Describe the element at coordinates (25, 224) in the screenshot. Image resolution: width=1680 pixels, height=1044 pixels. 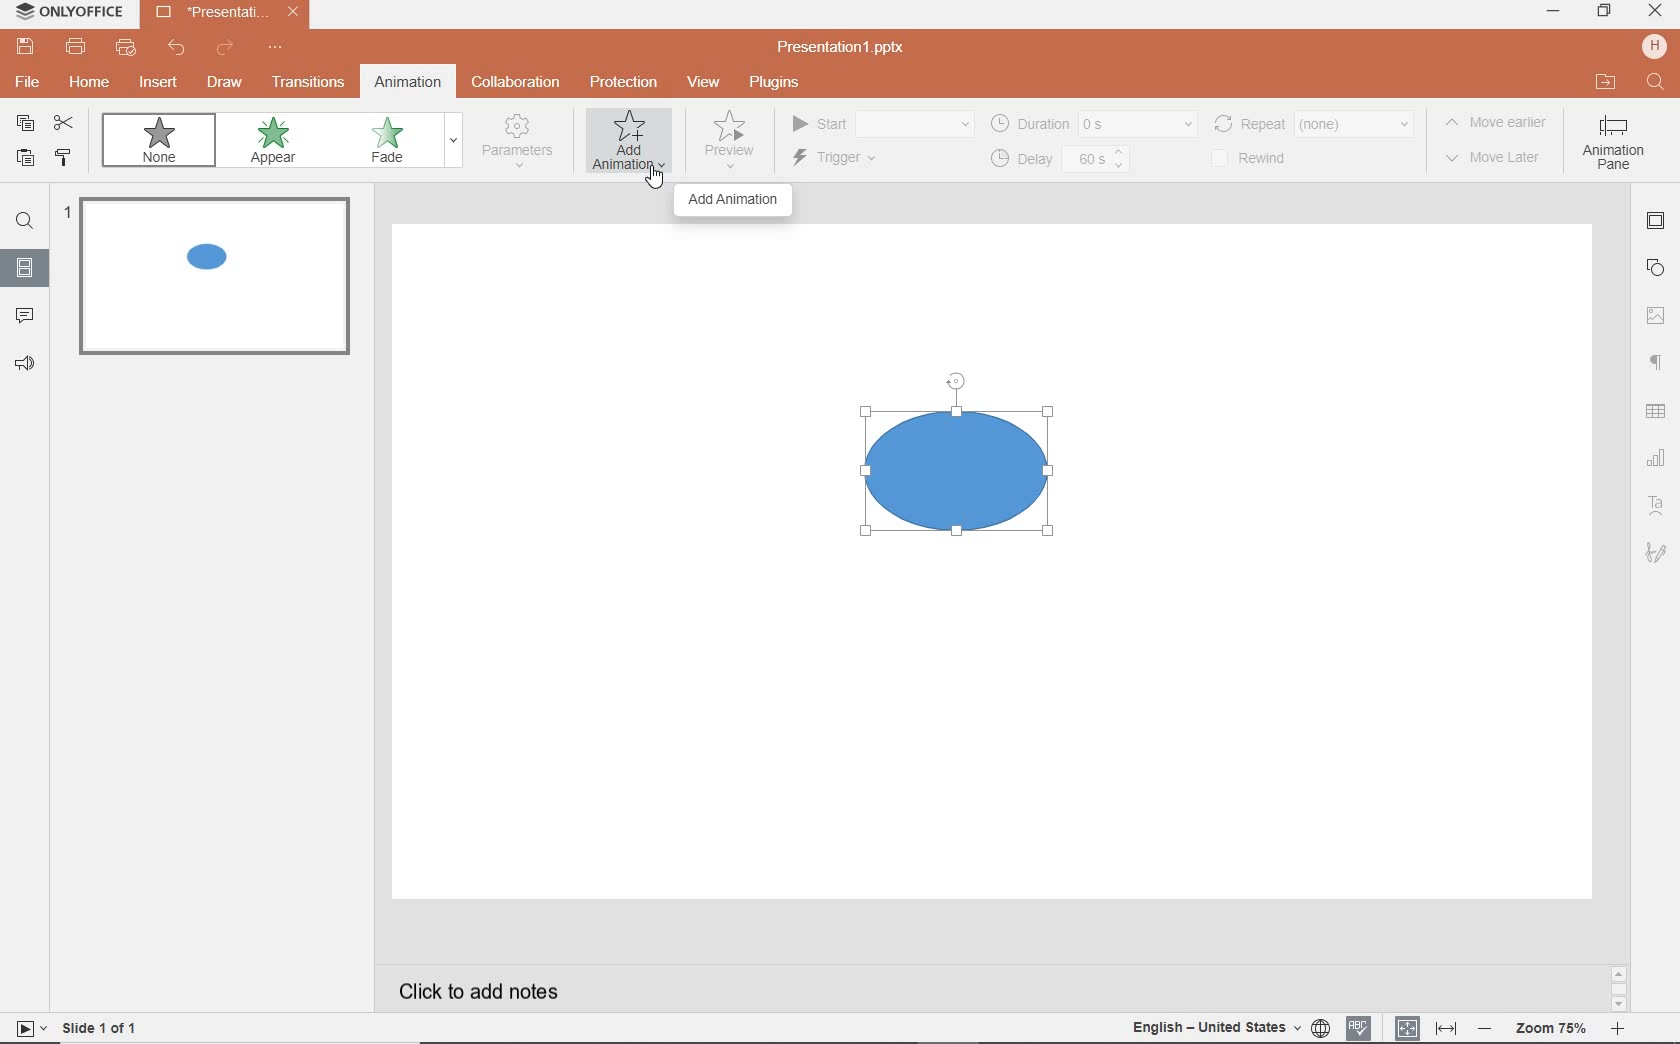
I see `find` at that location.